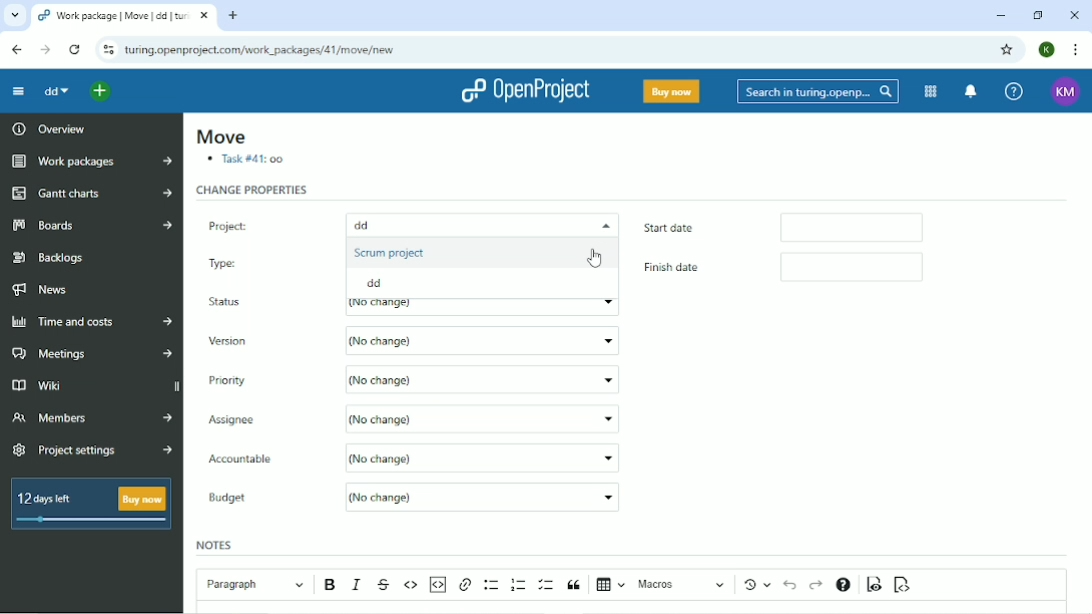  Describe the element at coordinates (92, 322) in the screenshot. I see `Time and costs` at that location.